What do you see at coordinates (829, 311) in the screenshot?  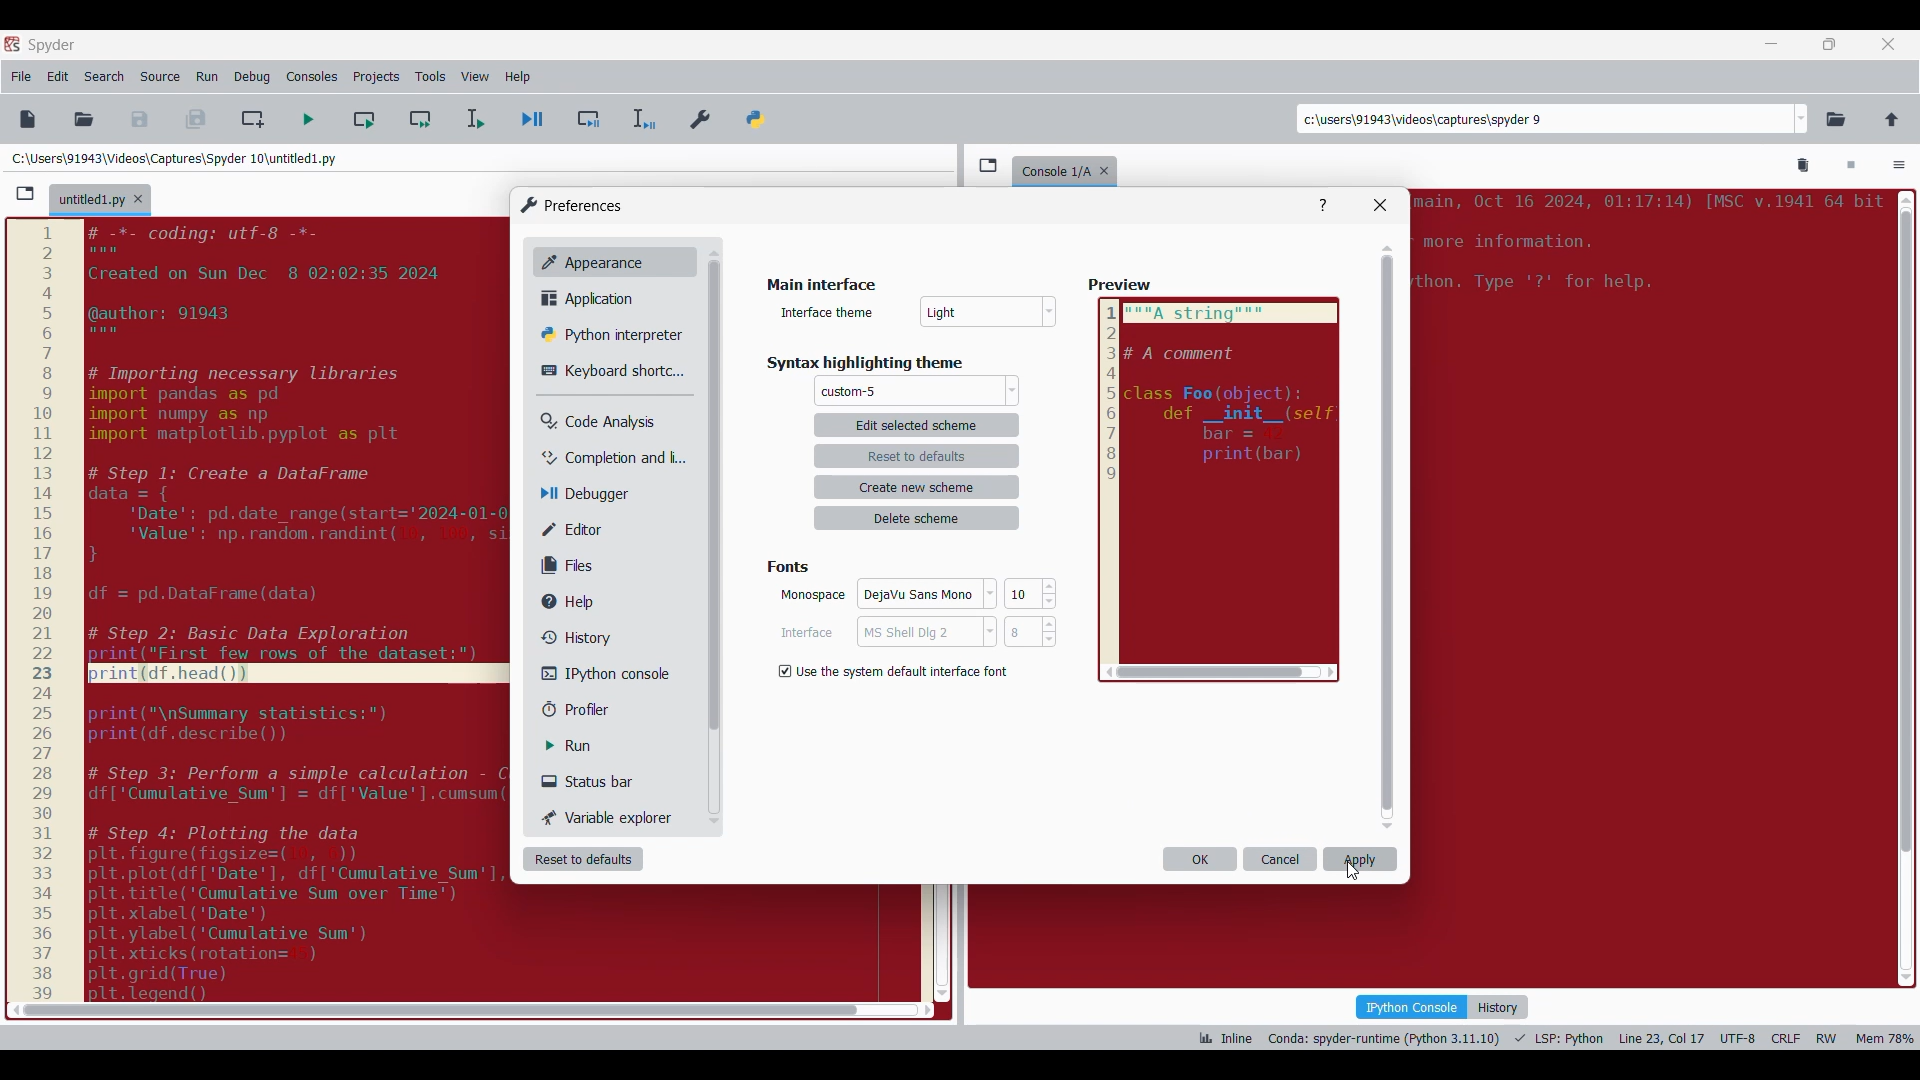 I see `Indicates text box for scheme name` at bounding box center [829, 311].